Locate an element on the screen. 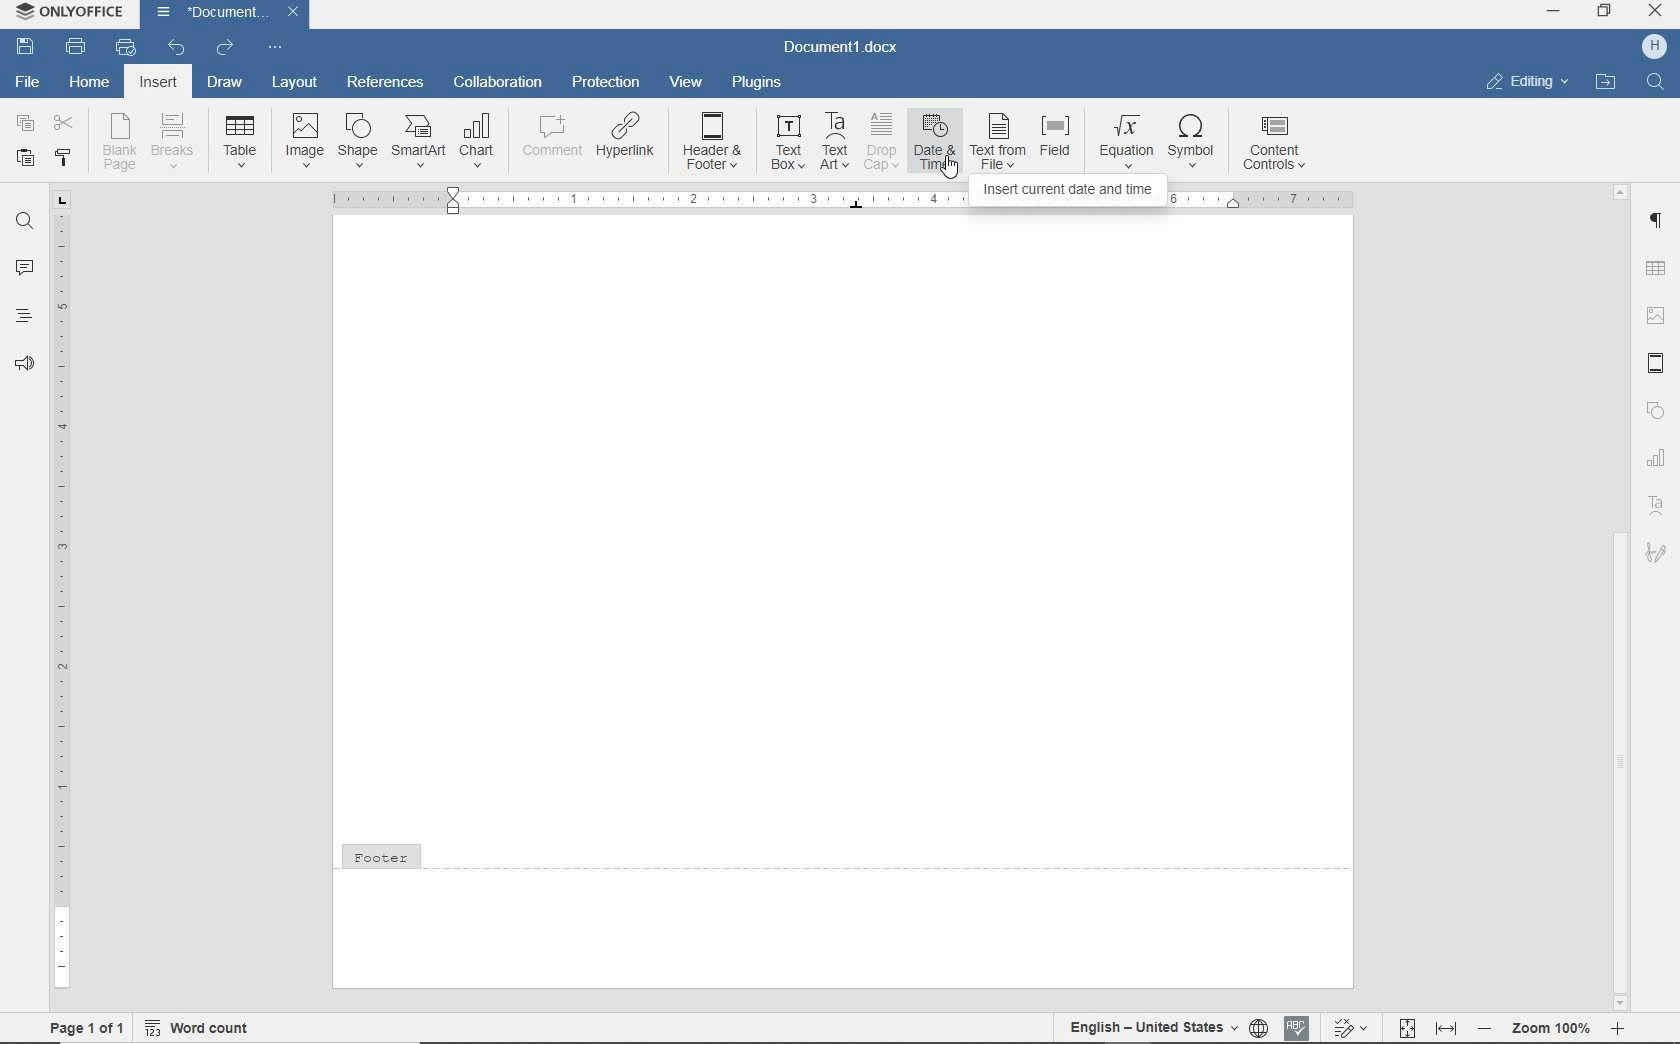 The image size is (1680, 1044). restore down is located at coordinates (1606, 13).